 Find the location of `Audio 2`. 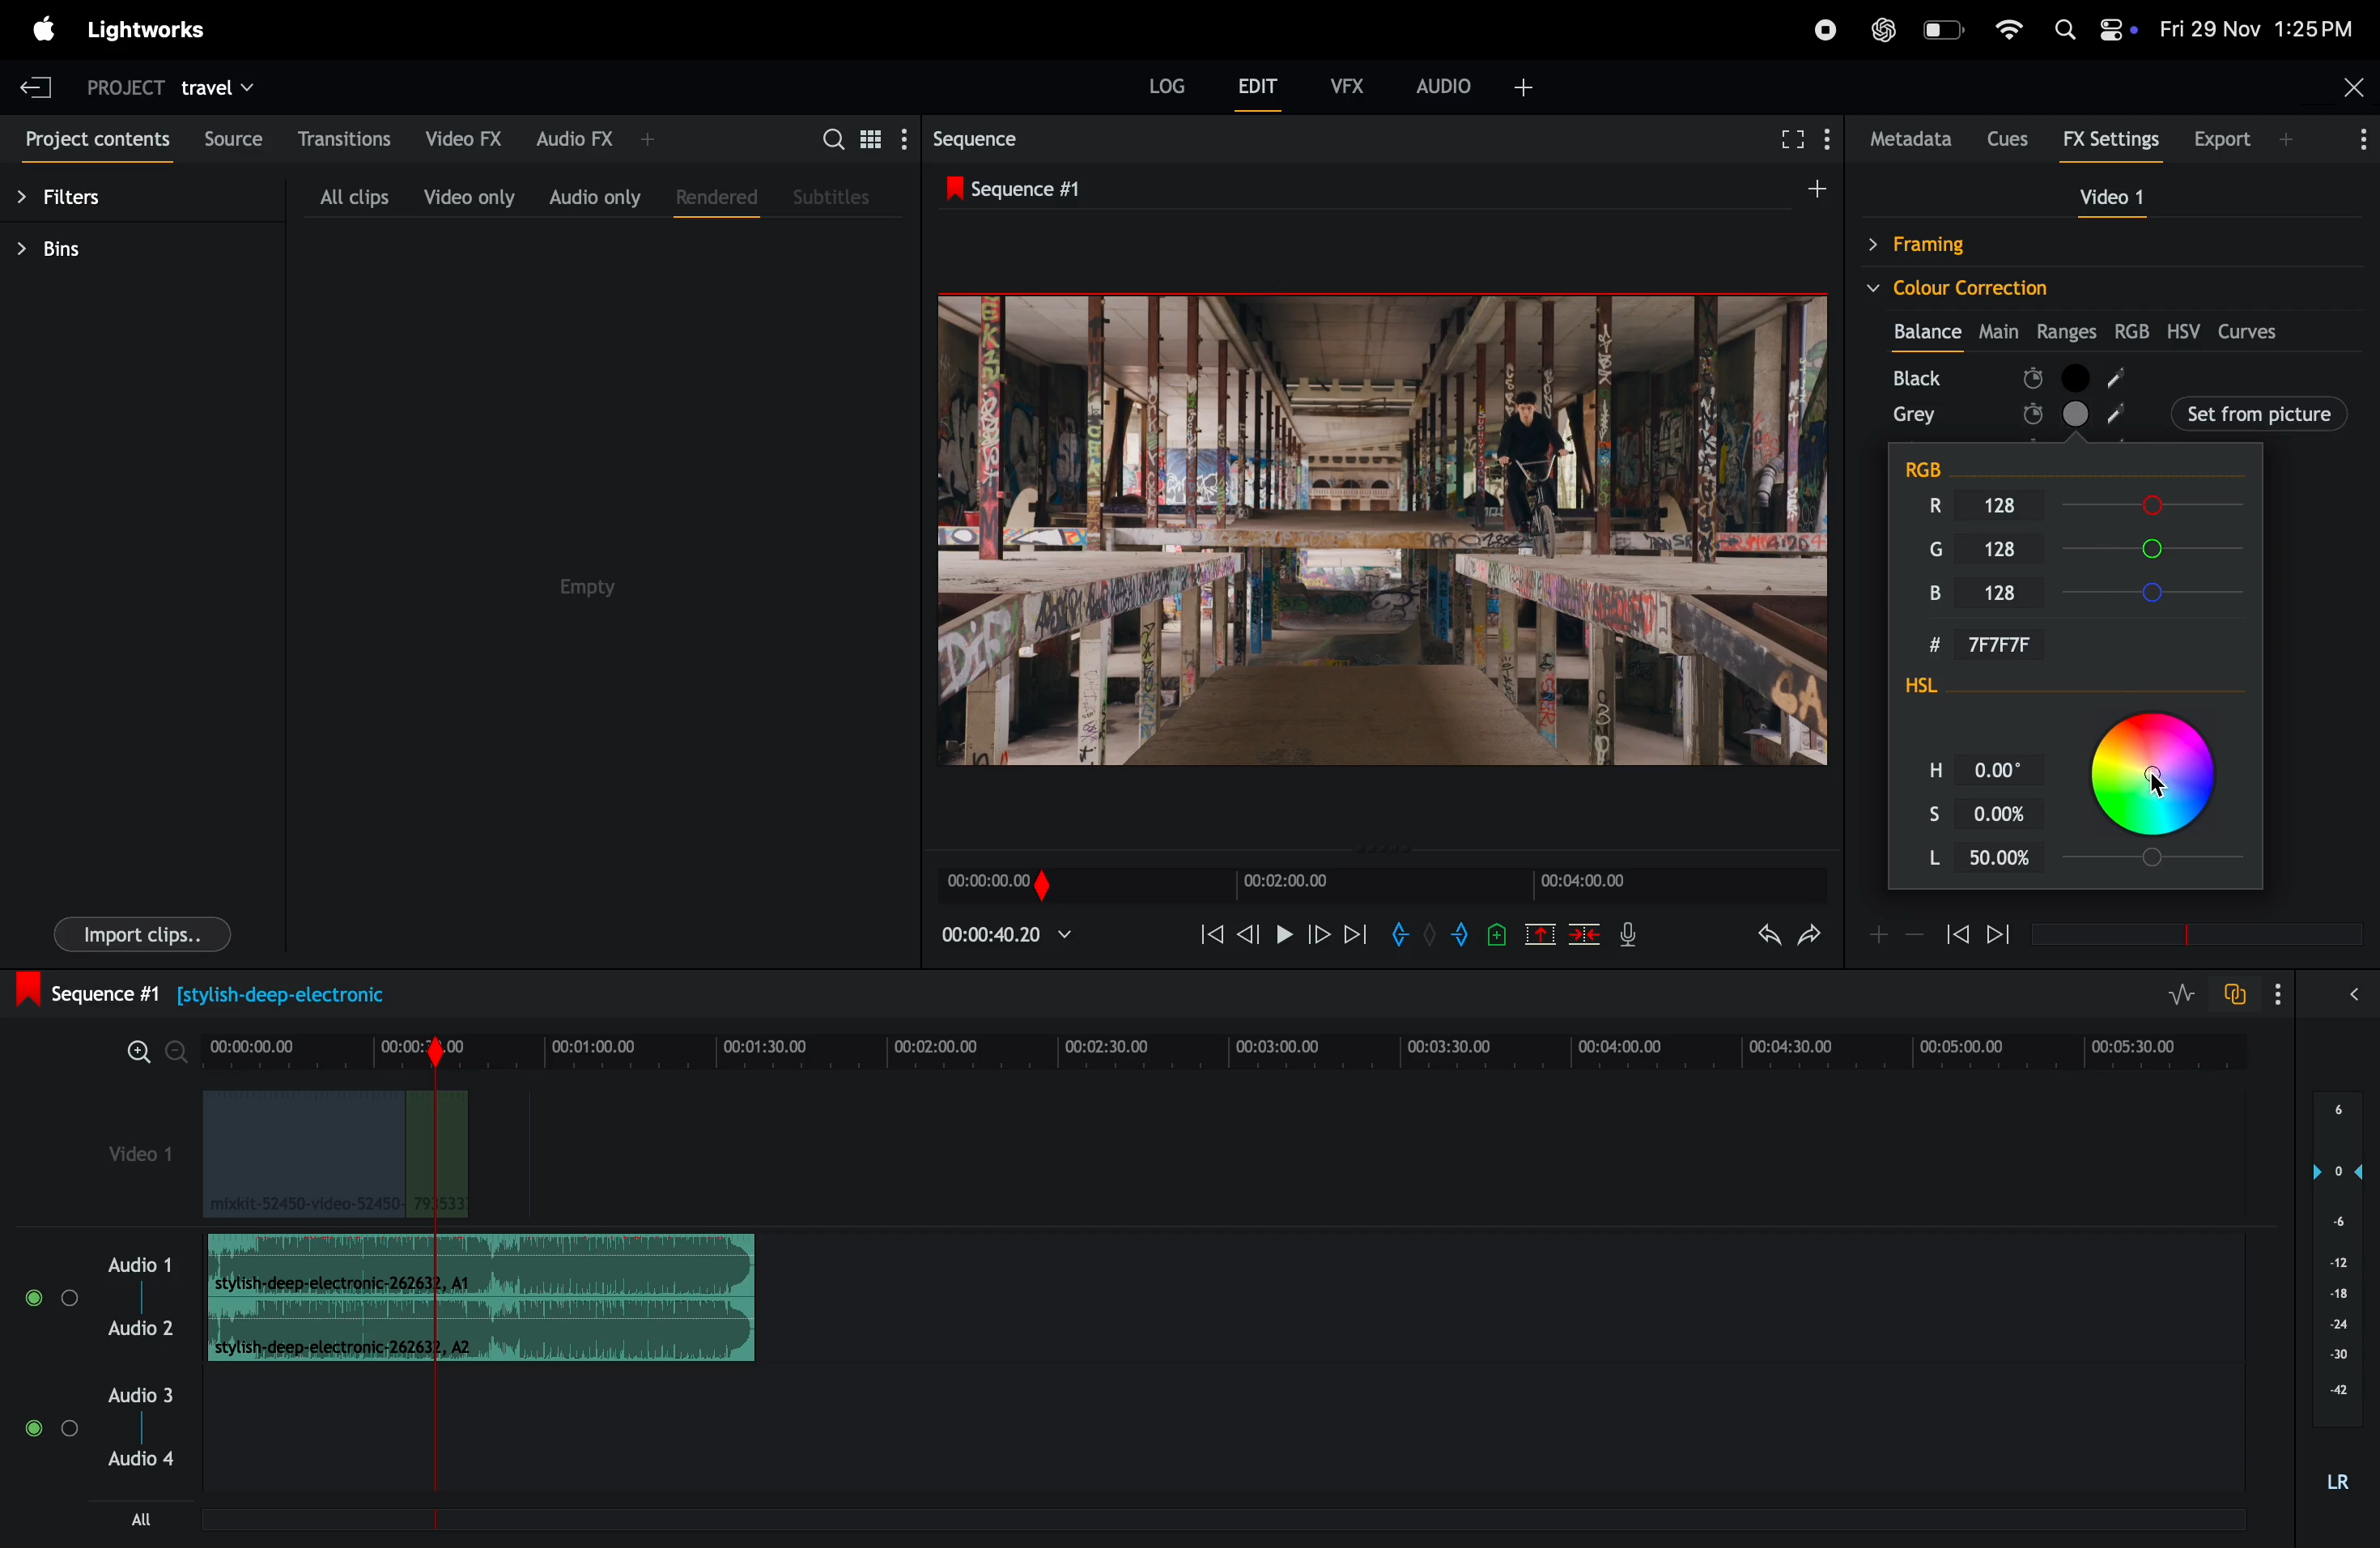

Audio 2 is located at coordinates (140, 1327).